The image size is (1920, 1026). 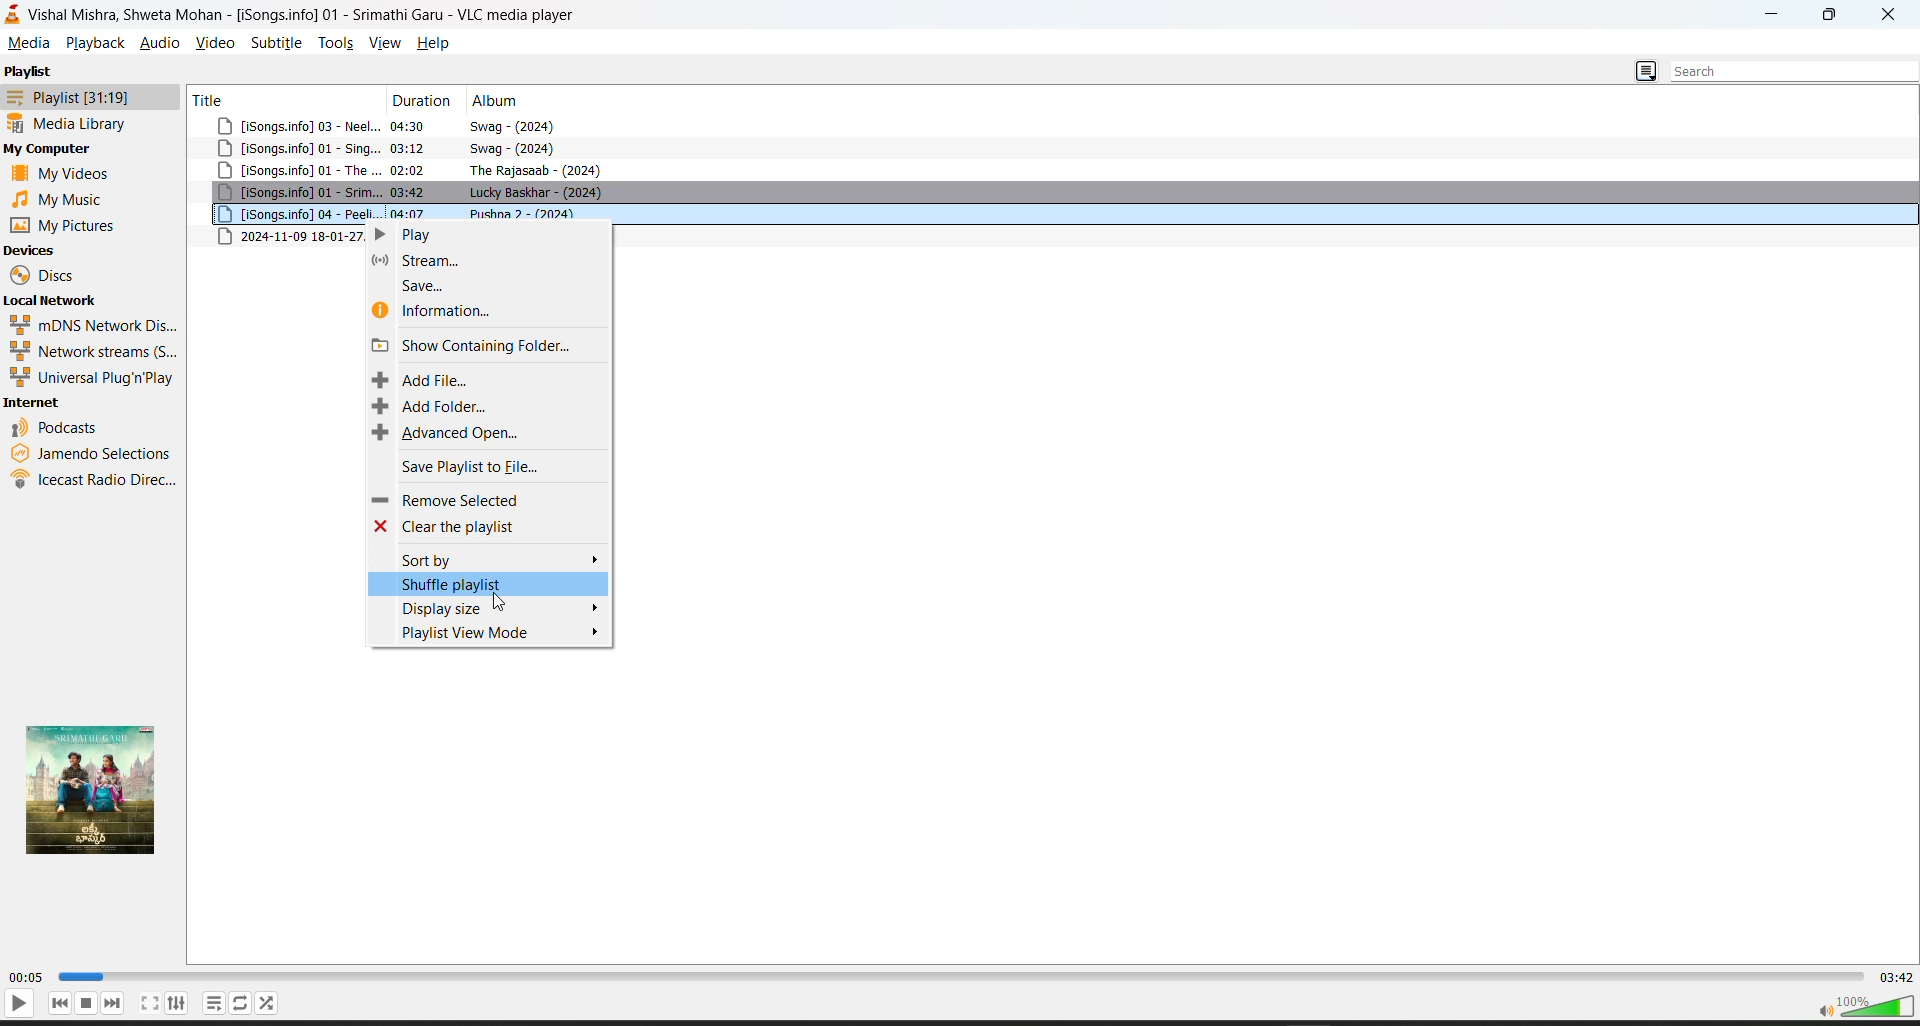 I want to click on thumbnail, so click(x=91, y=790).